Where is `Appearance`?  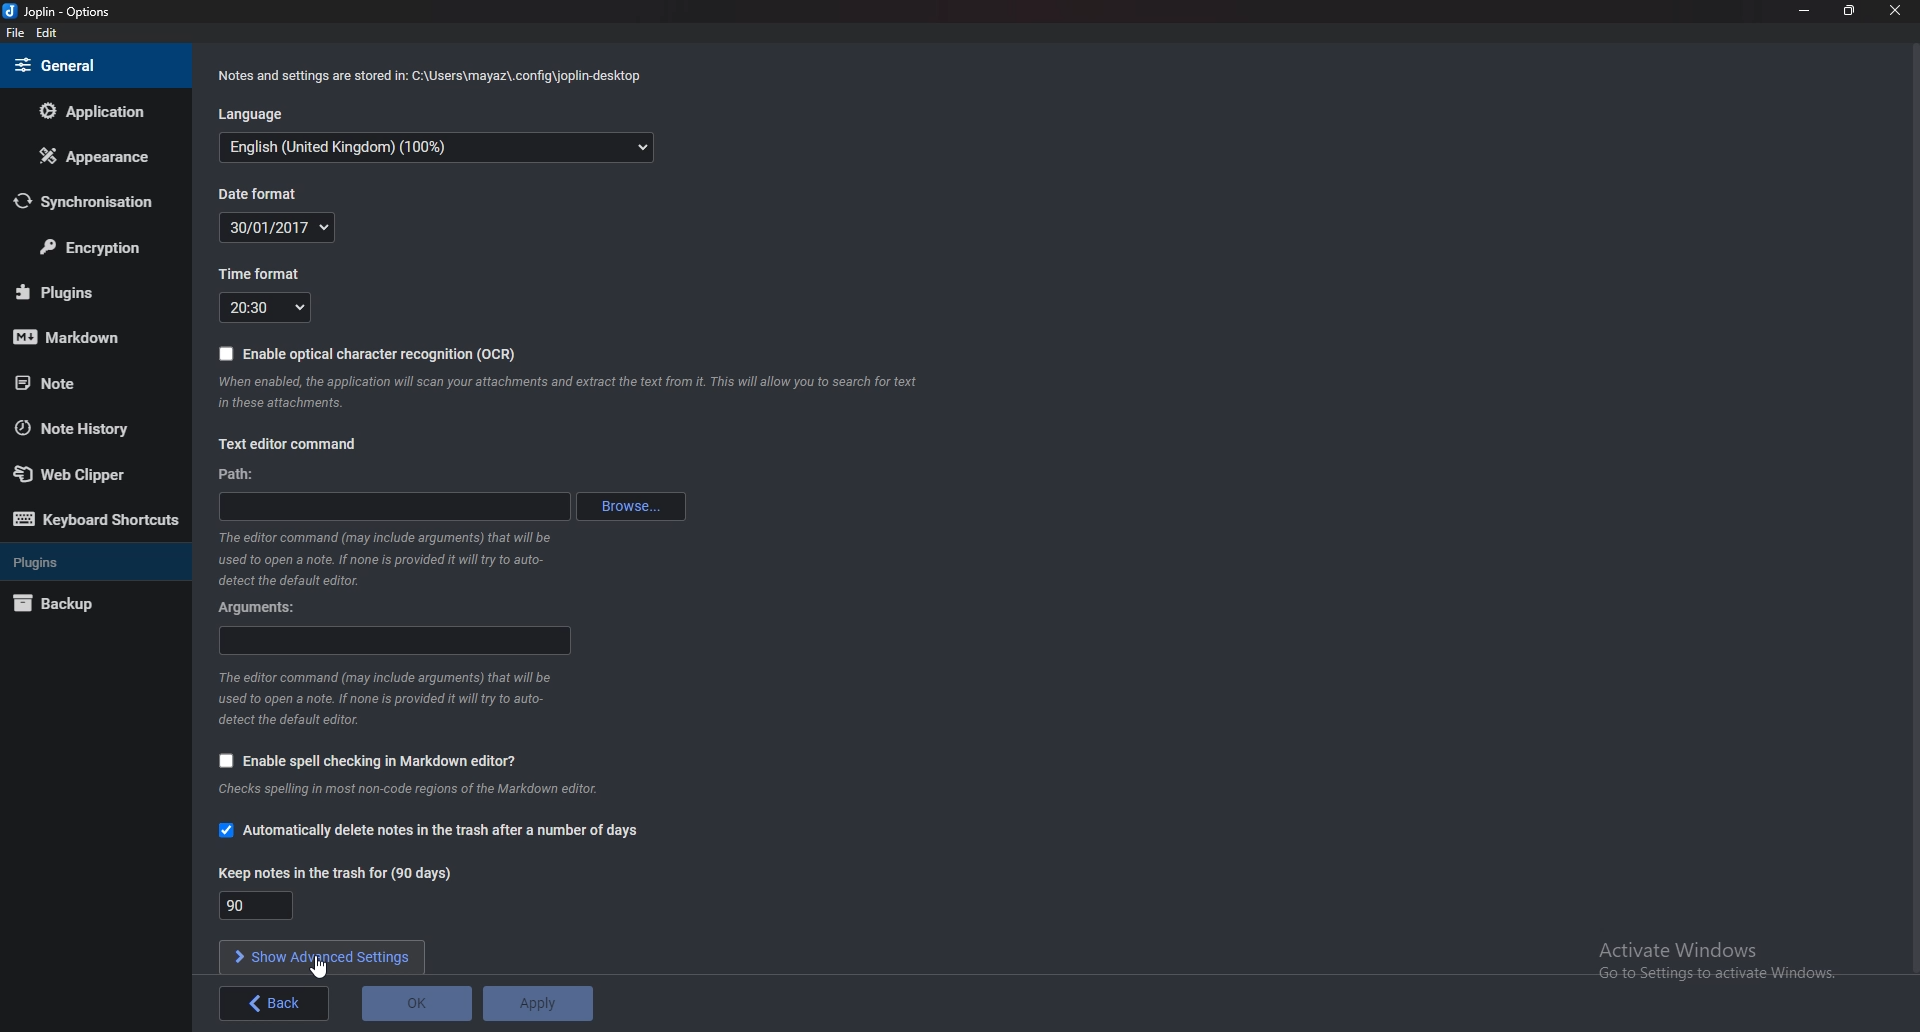 Appearance is located at coordinates (92, 156).